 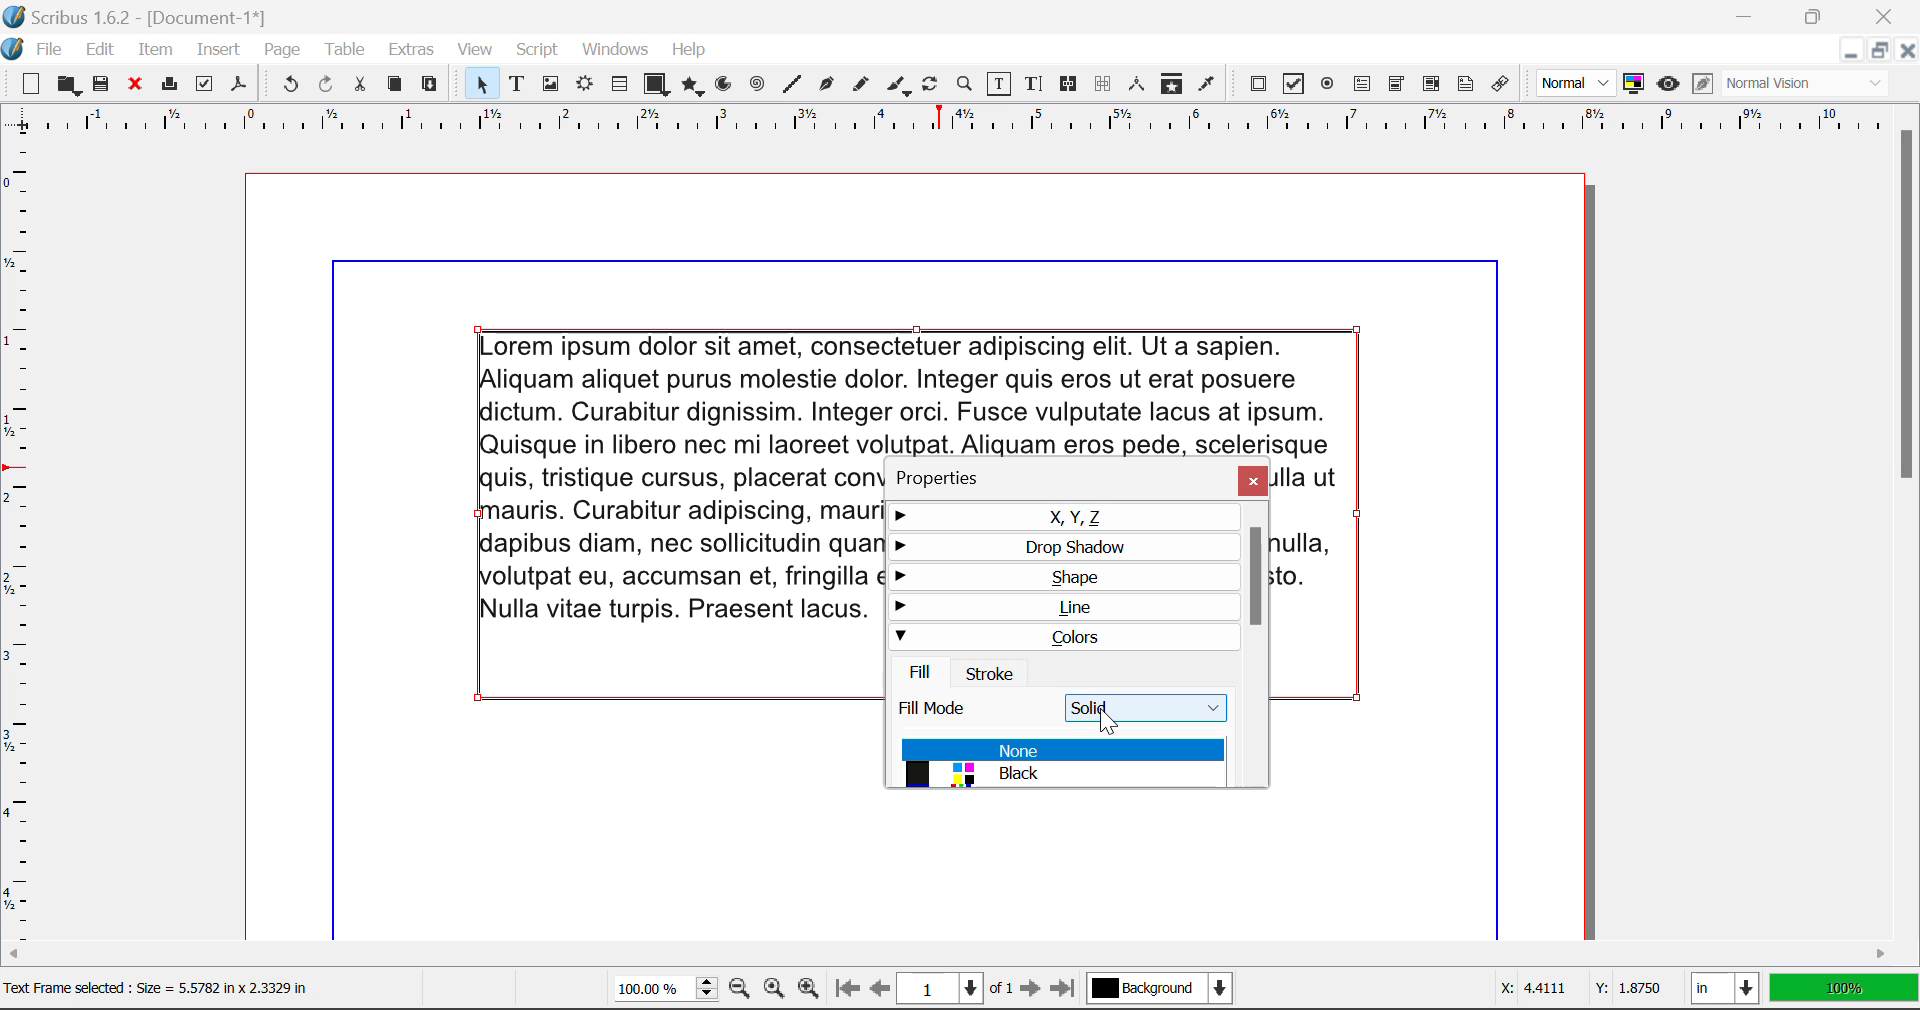 I want to click on Vertical Page Margins, so click(x=959, y=126).